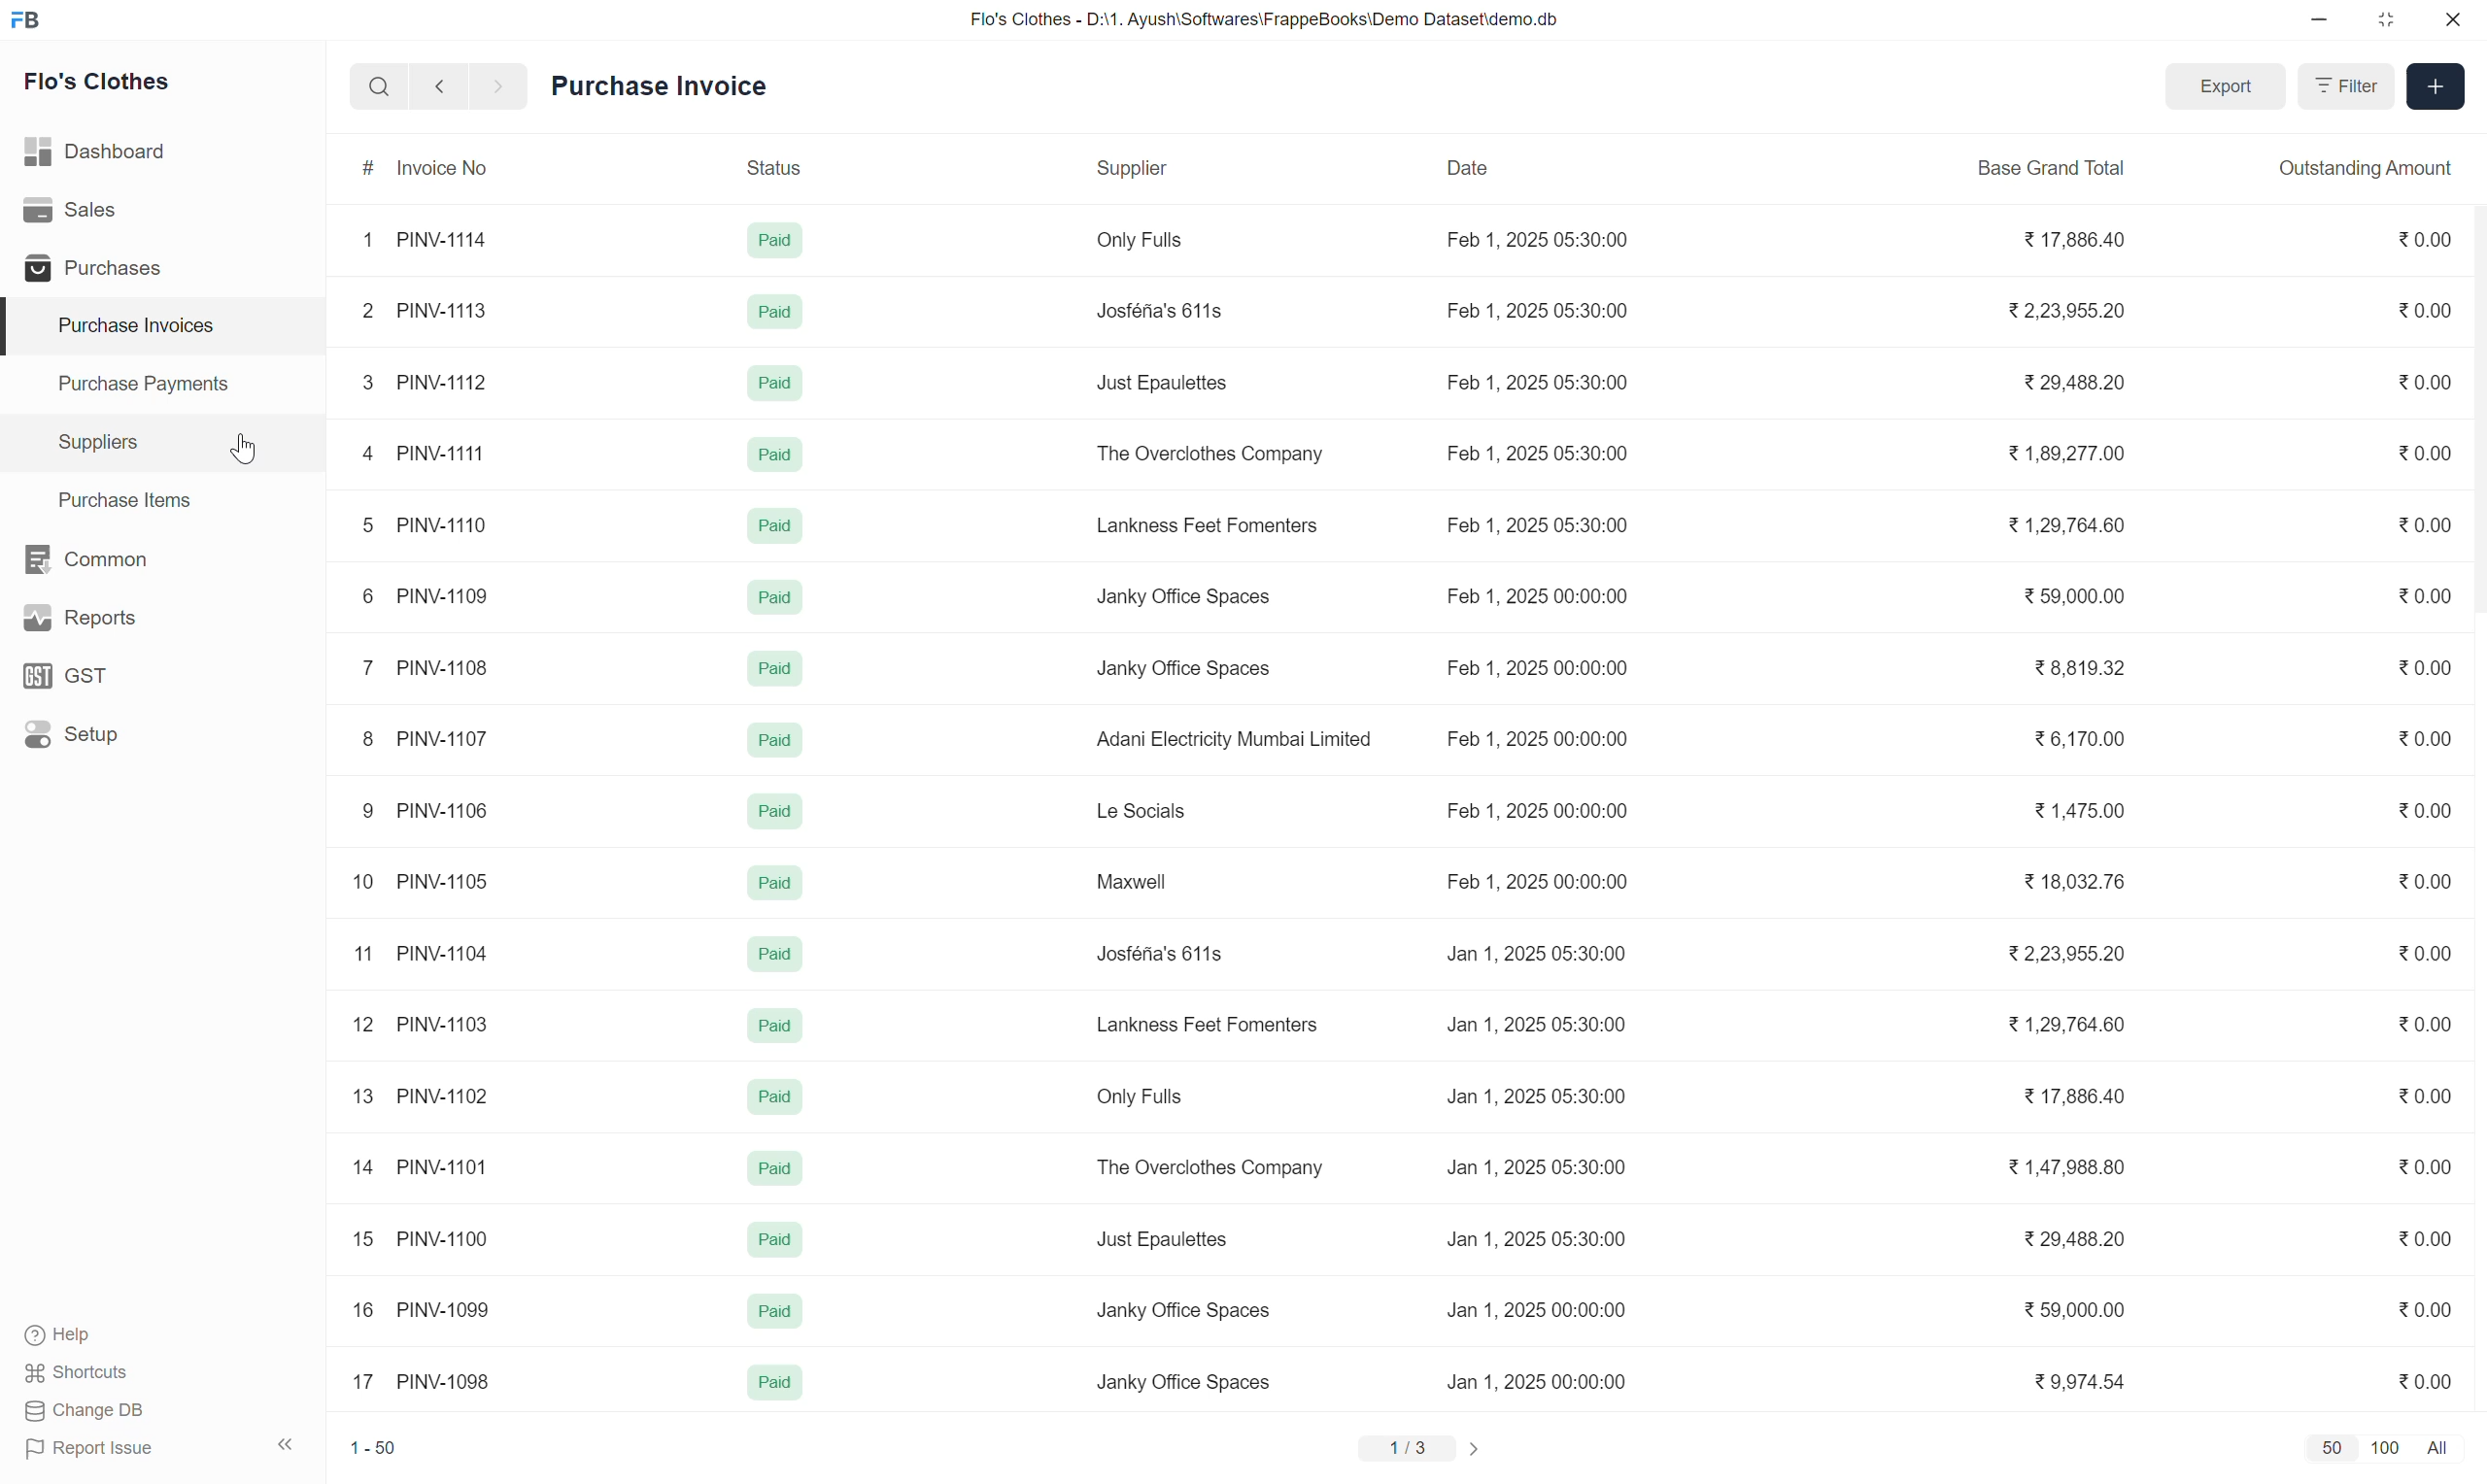 The height and width of the screenshot is (1484, 2487). I want to click on paid, so click(772, 1095).